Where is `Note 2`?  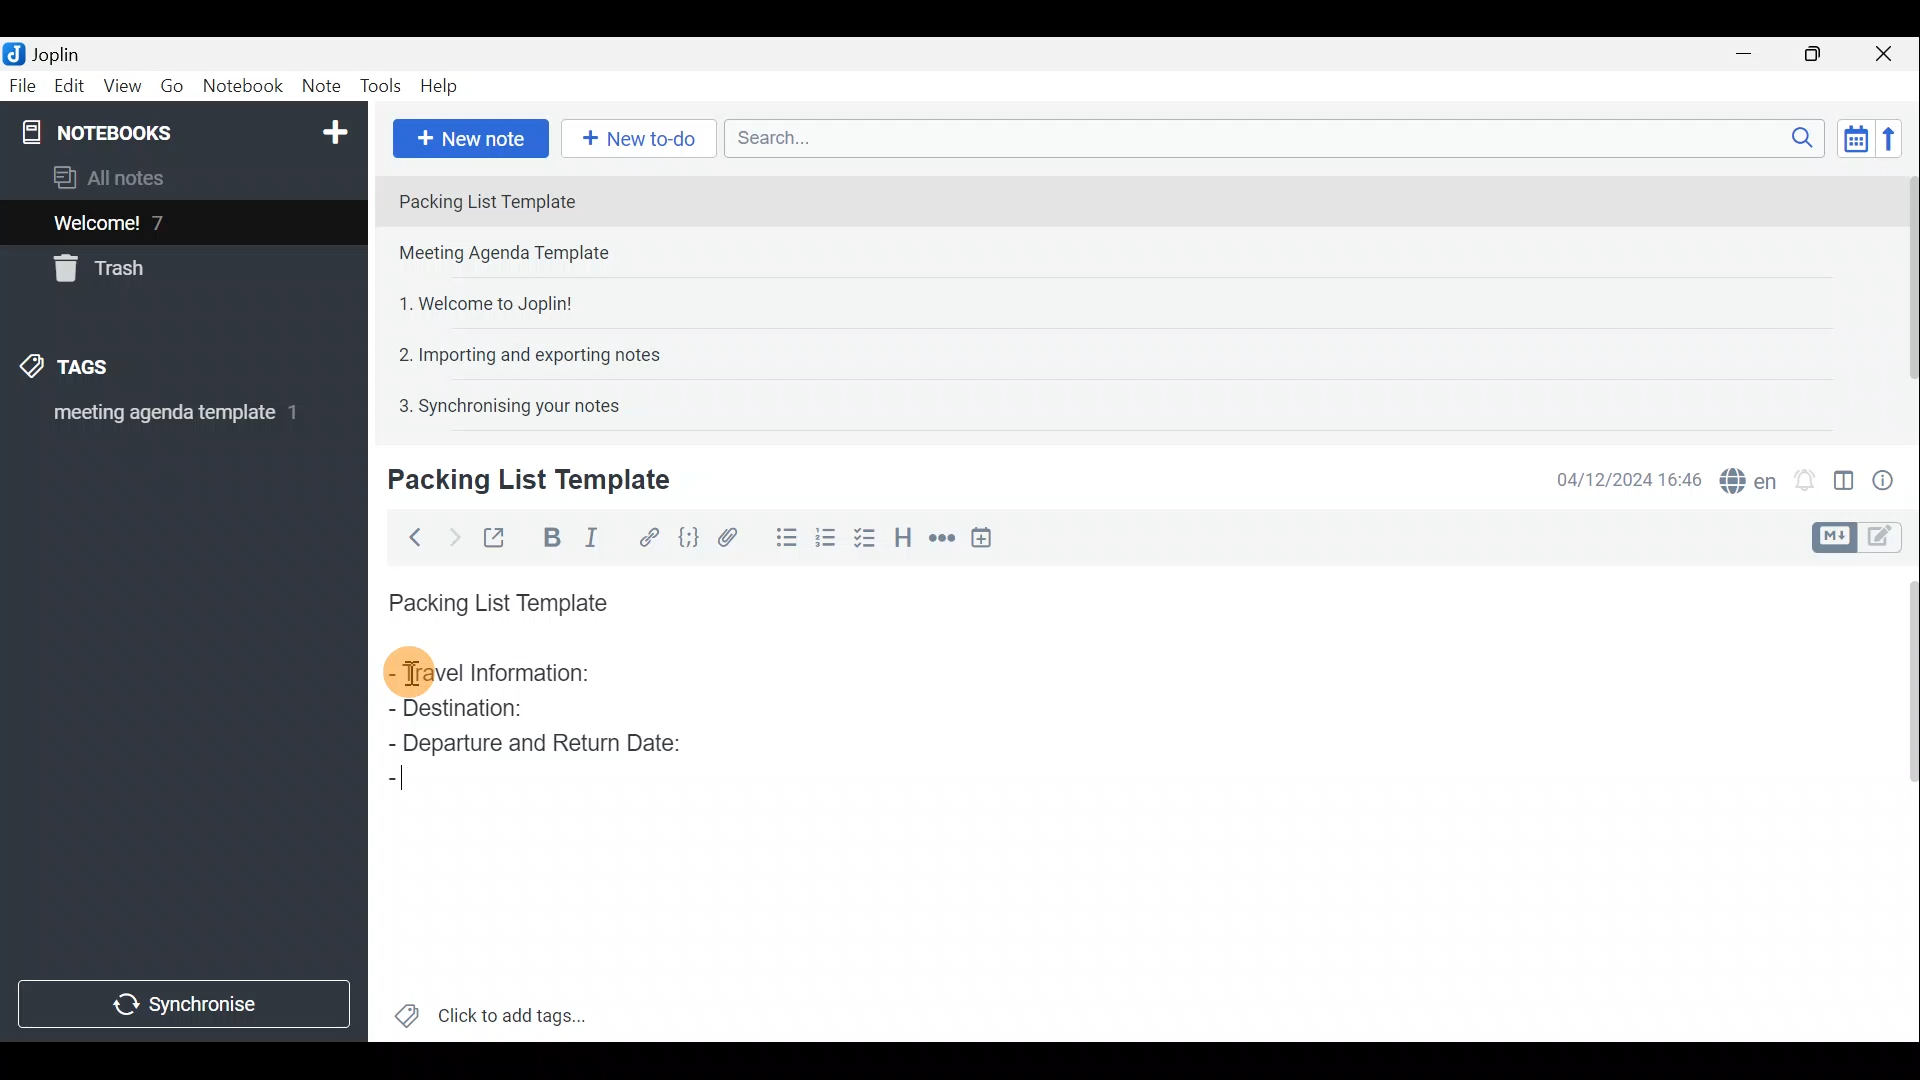
Note 2 is located at coordinates (524, 255).